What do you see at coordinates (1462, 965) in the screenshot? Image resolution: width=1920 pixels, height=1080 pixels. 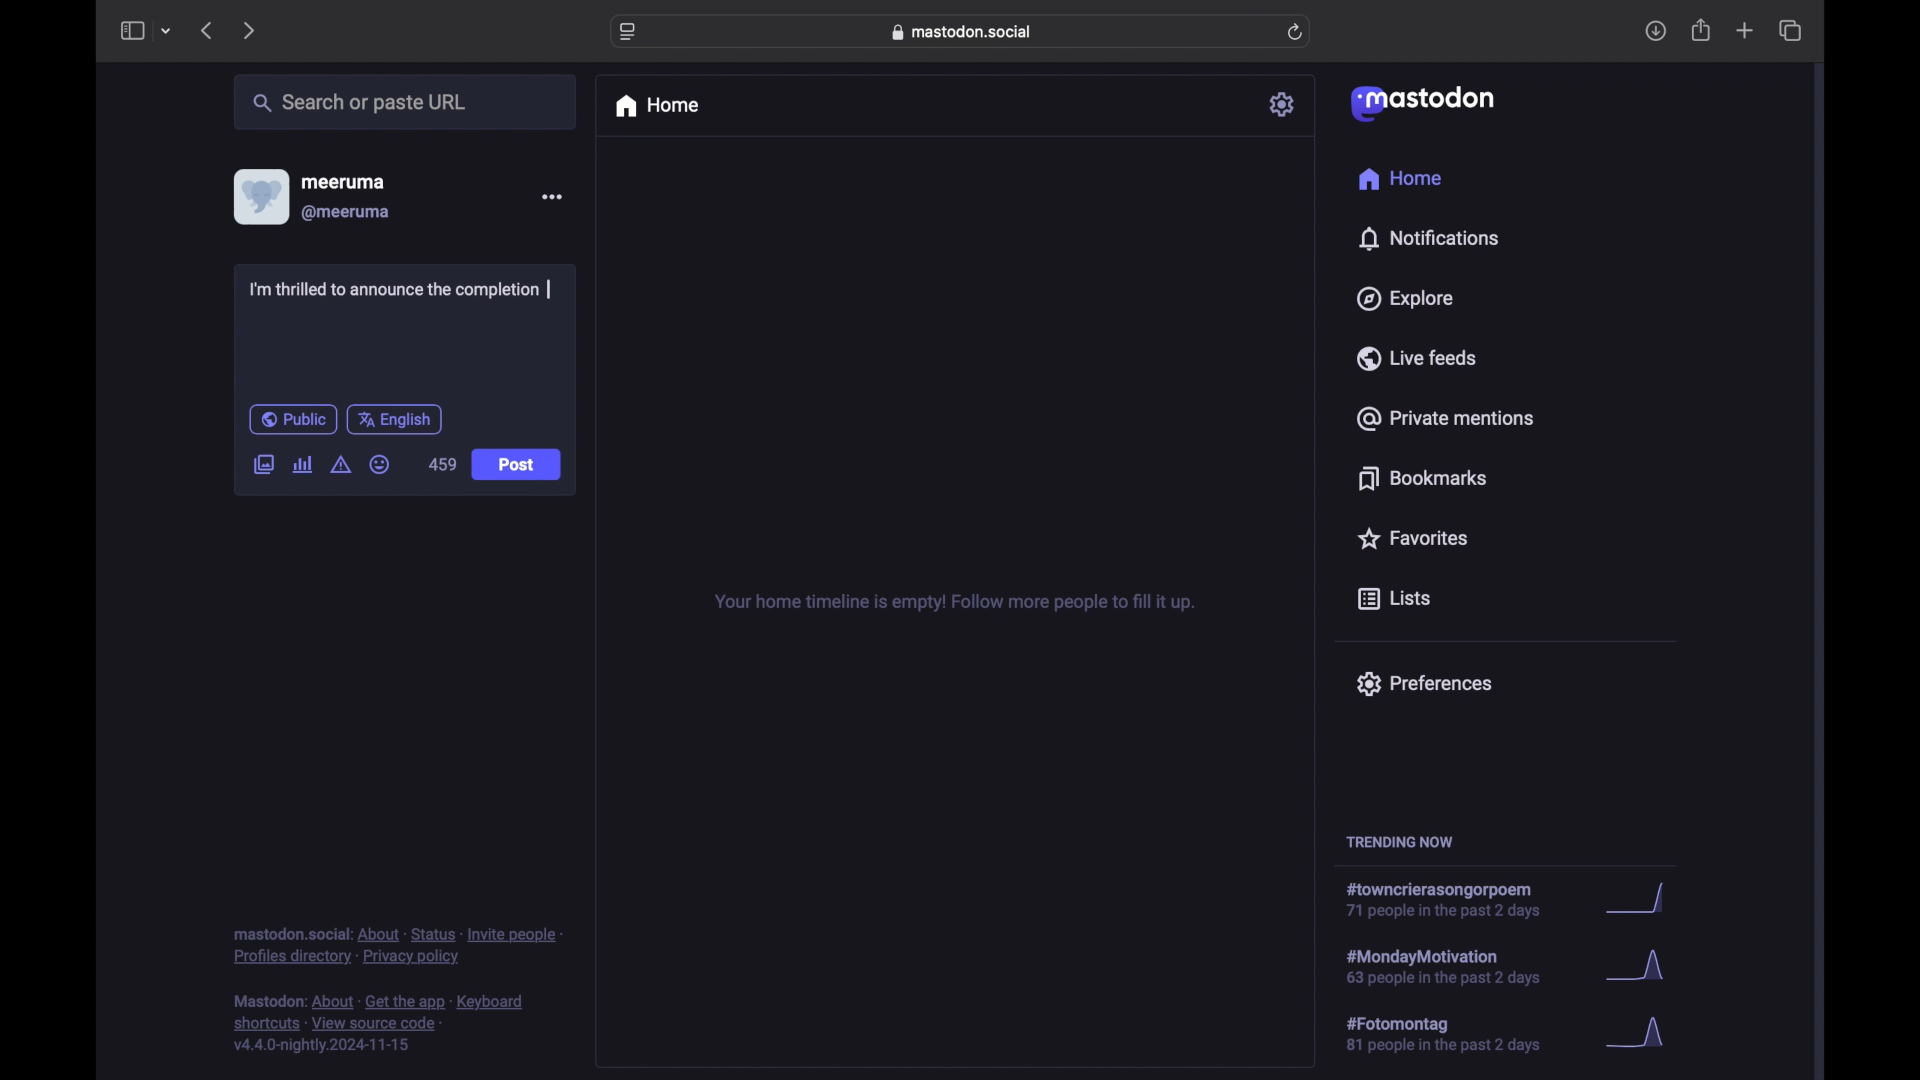 I see `hashtag  trend` at bounding box center [1462, 965].